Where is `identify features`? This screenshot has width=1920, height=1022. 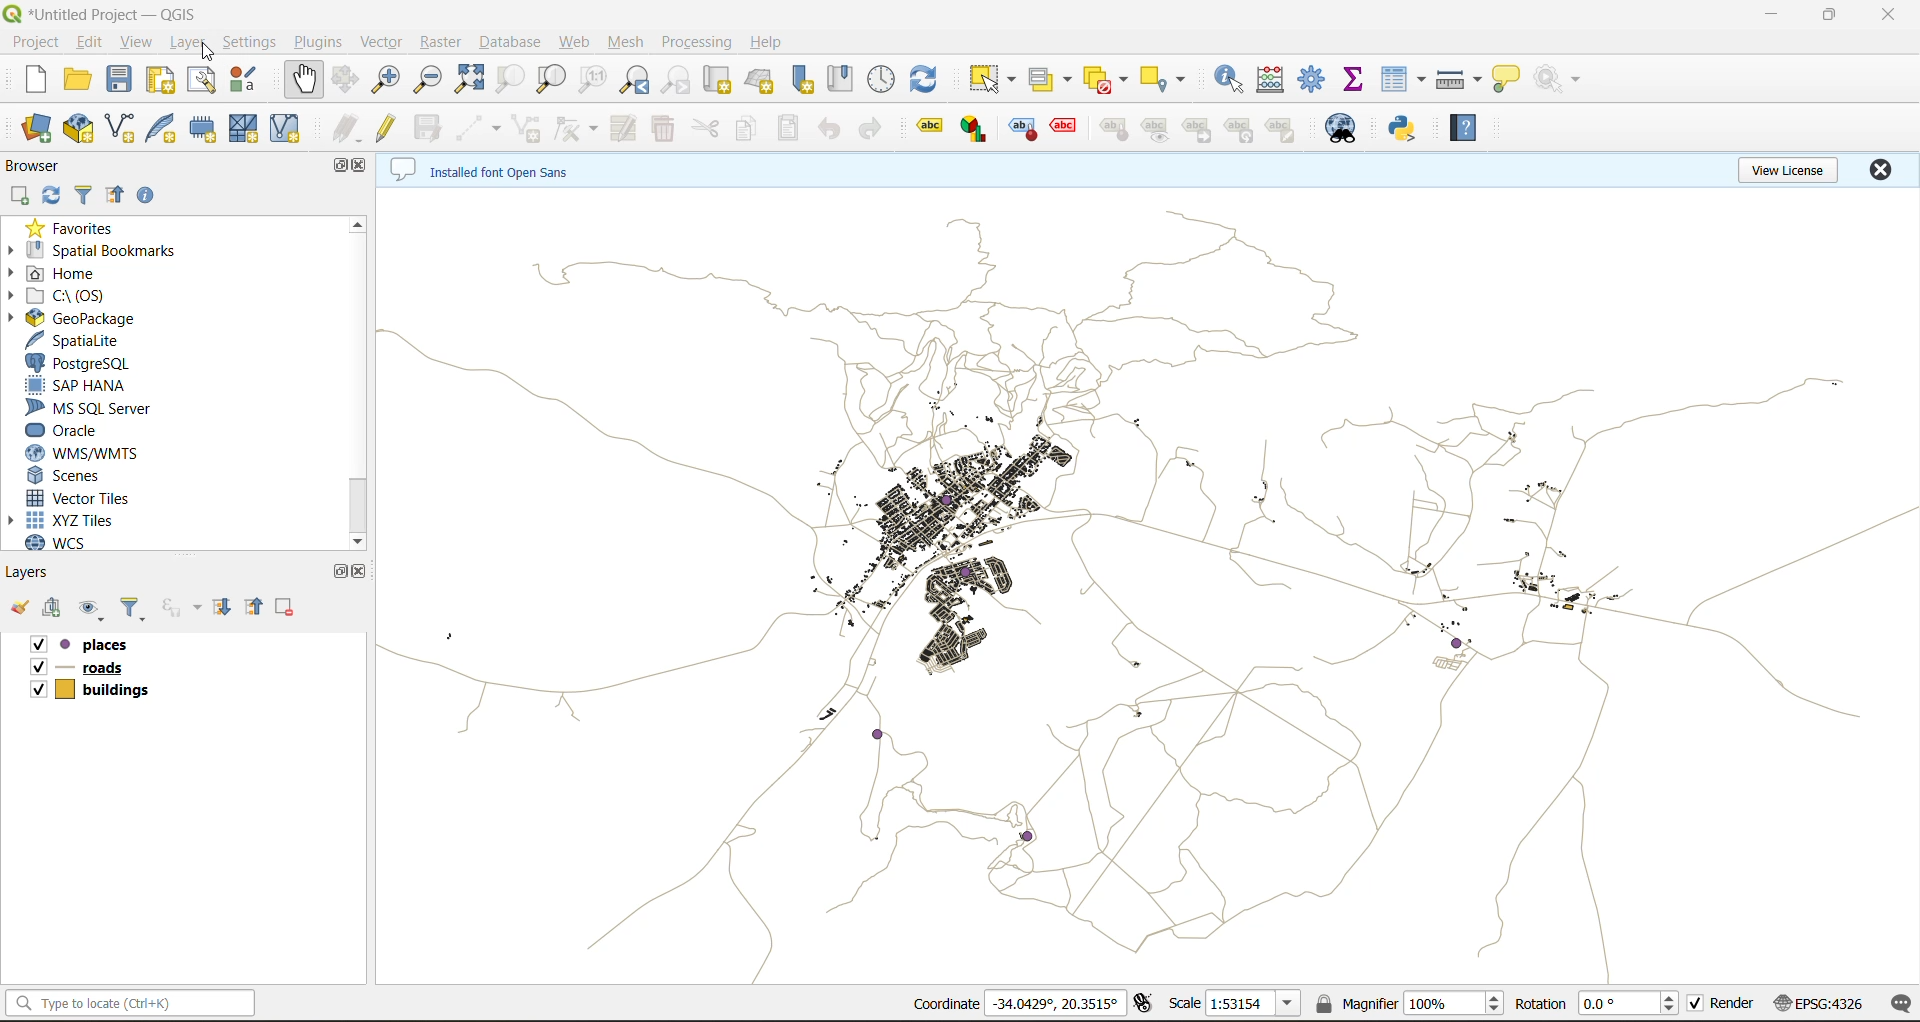 identify features is located at coordinates (1227, 83).